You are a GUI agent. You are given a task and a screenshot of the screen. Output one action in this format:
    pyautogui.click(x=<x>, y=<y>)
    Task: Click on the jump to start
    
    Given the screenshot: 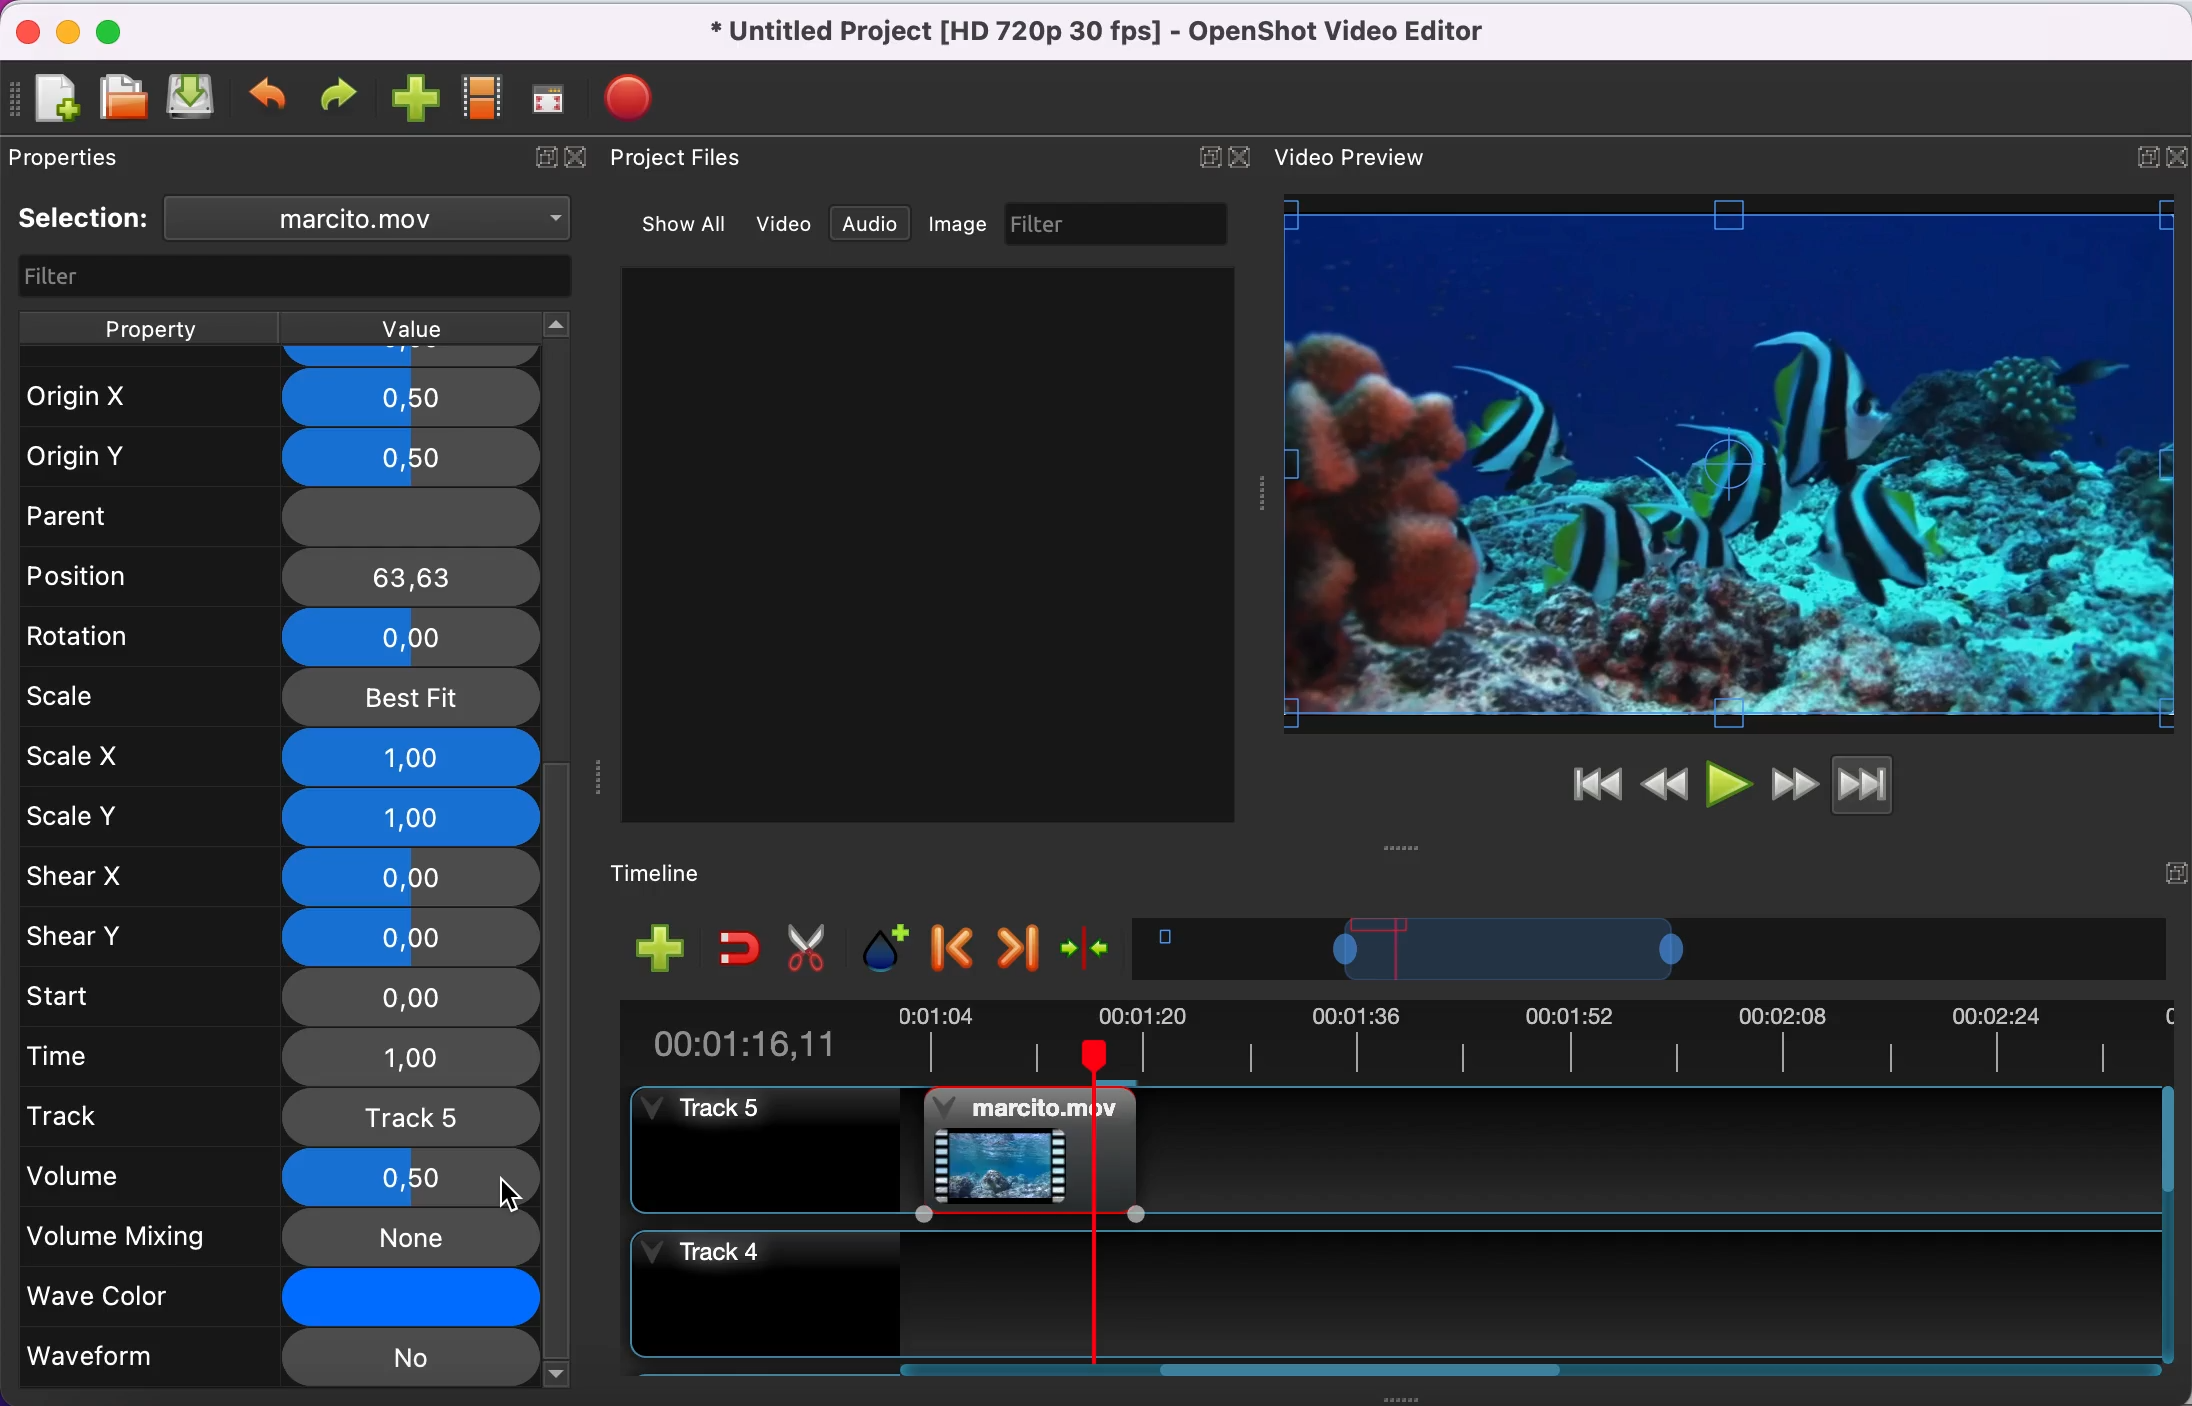 What is the action you would take?
    pyautogui.click(x=1596, y=786)
    